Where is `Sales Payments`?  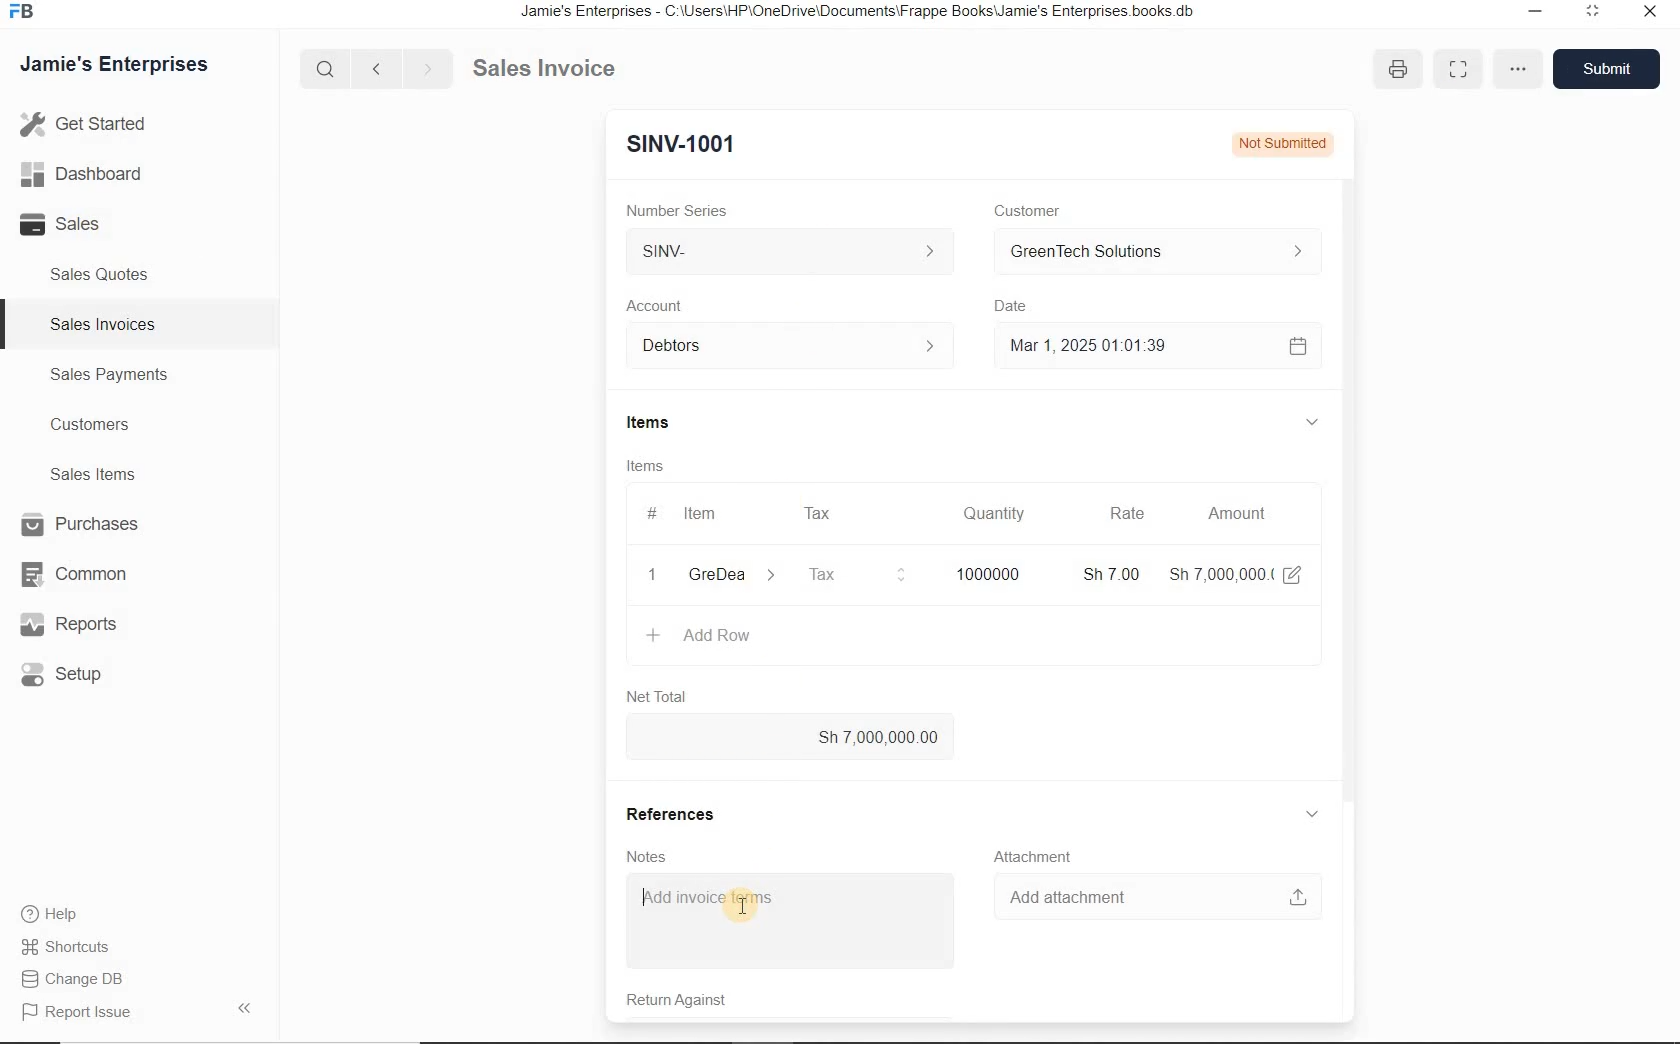
Sales Payments is located at coordinates (109, 375).